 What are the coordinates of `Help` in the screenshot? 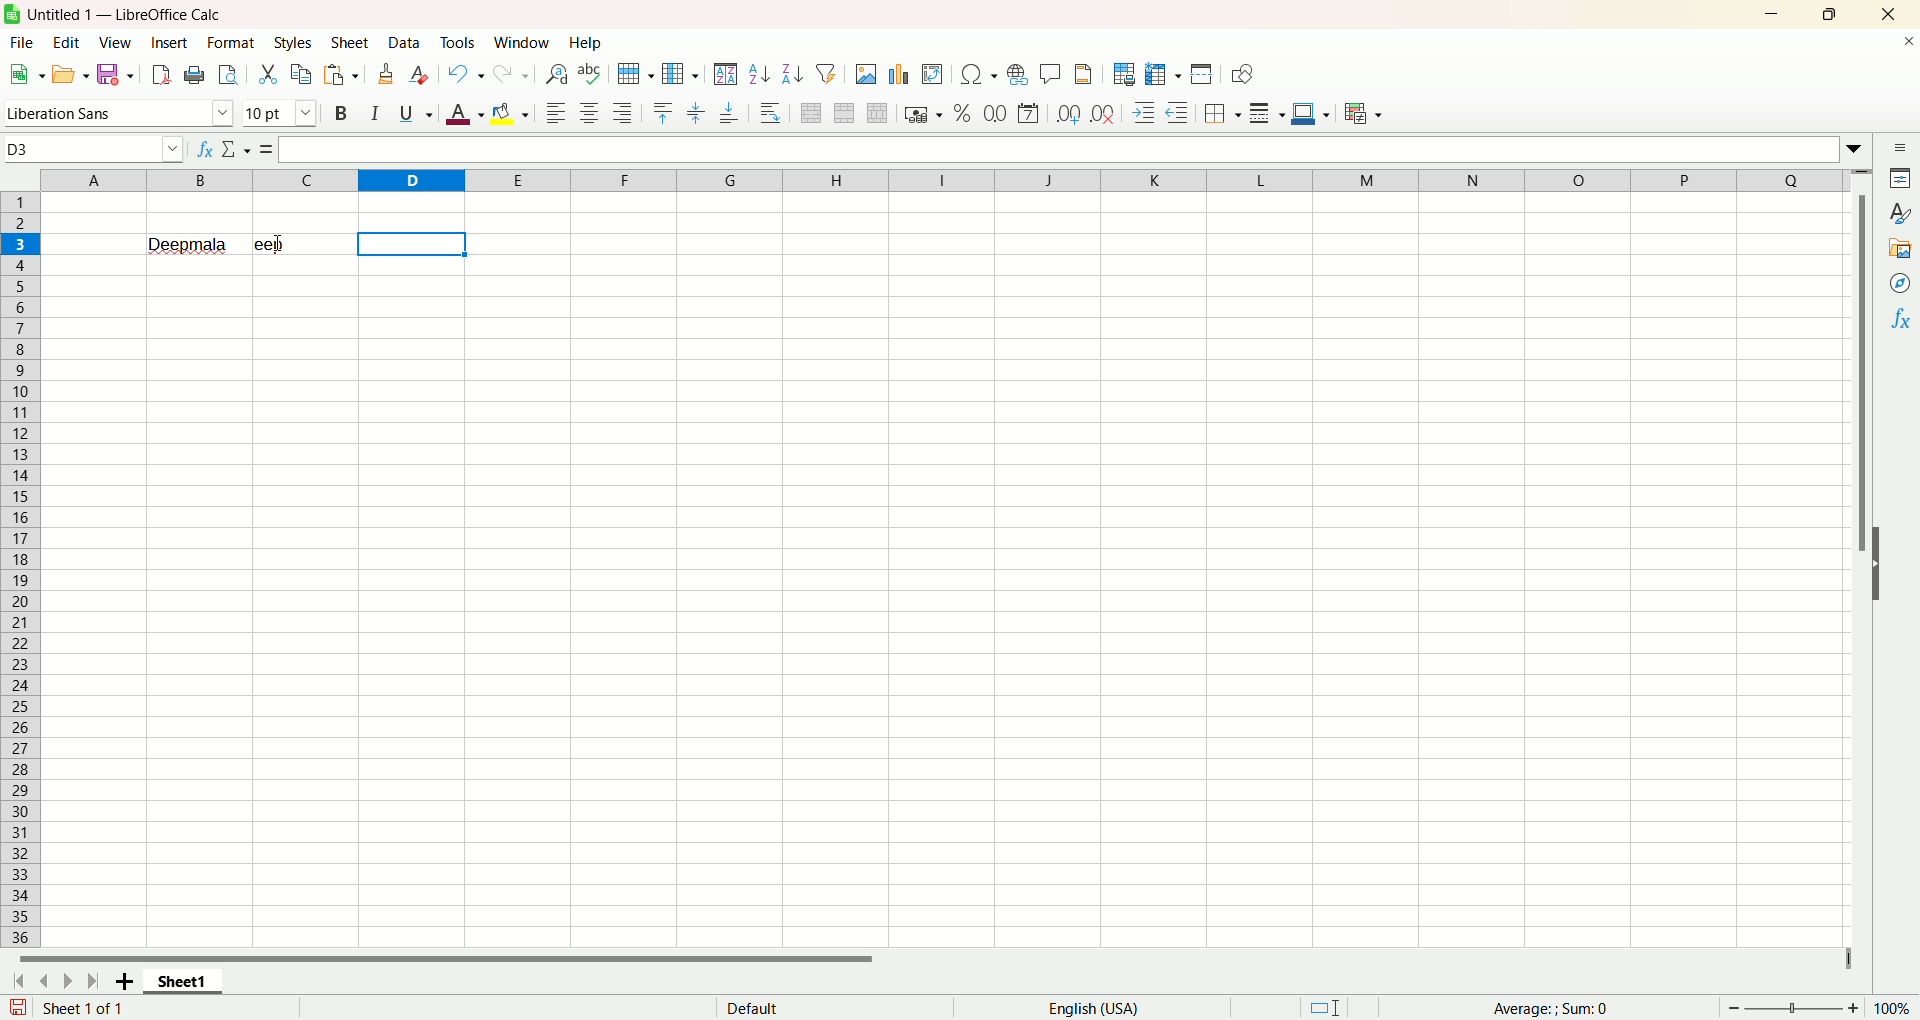 It's located at (589, 42).